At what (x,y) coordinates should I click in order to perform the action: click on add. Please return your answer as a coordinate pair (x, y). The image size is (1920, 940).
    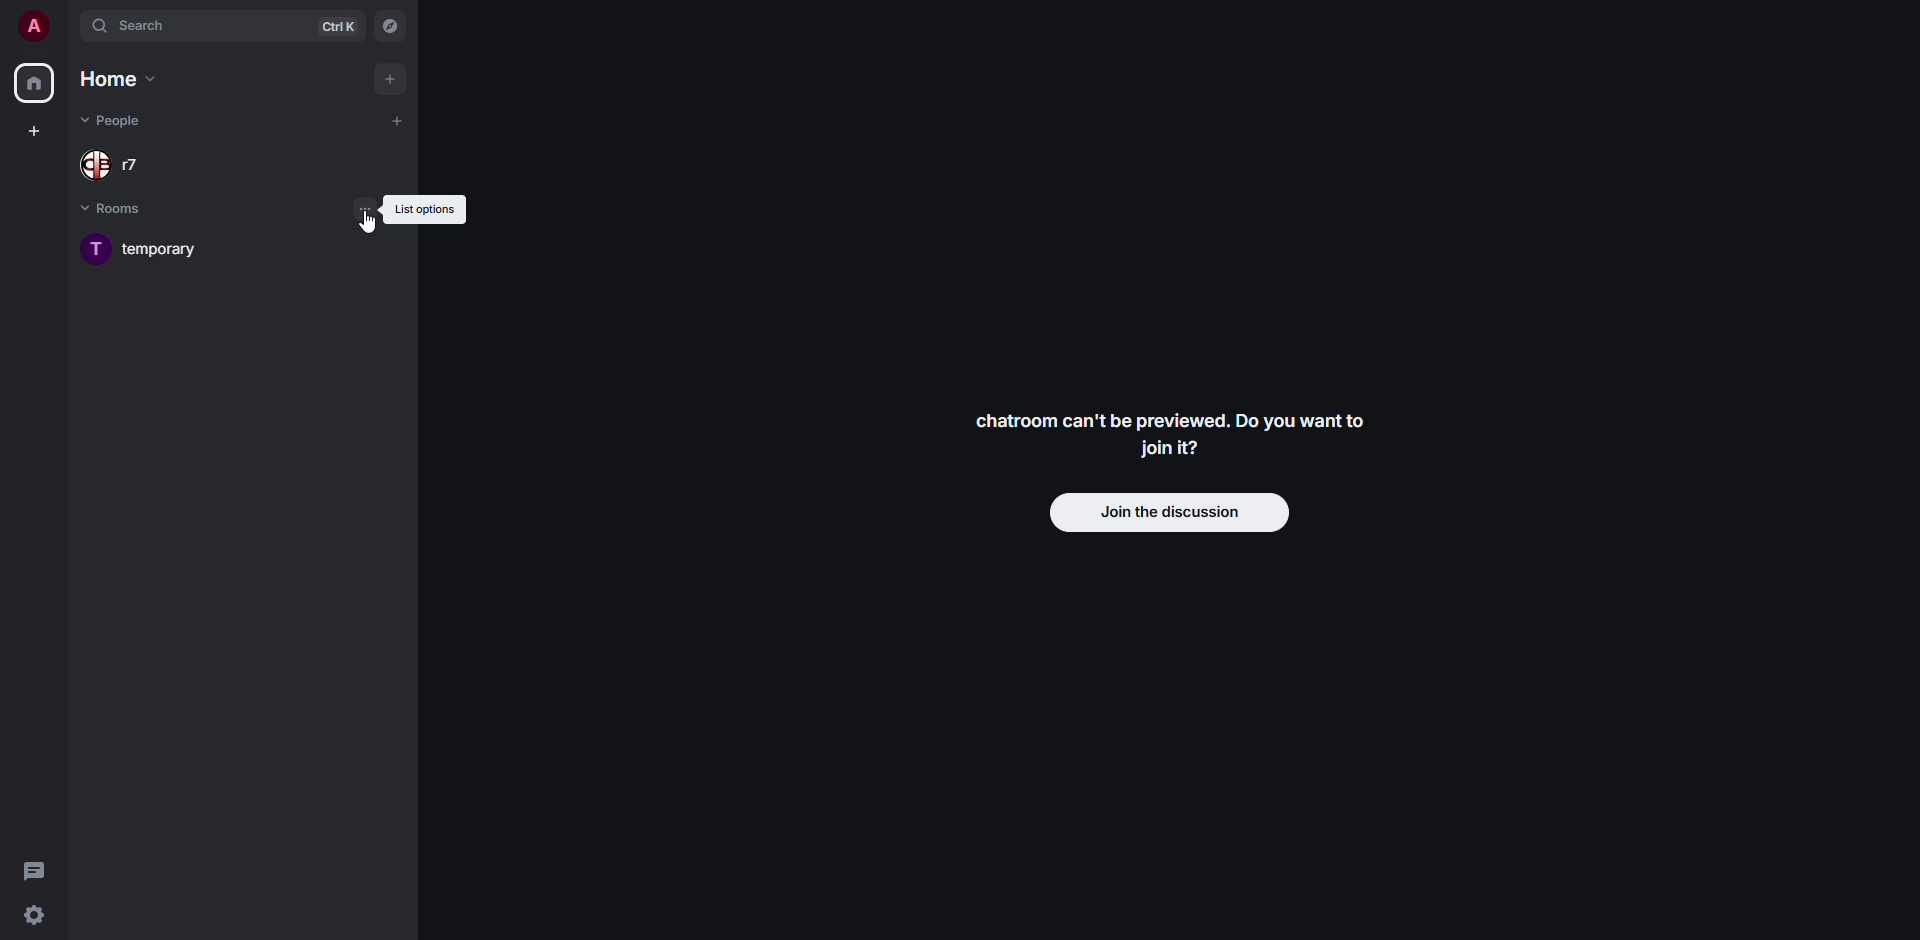
    Looking at the image, I should click on (396, 122).